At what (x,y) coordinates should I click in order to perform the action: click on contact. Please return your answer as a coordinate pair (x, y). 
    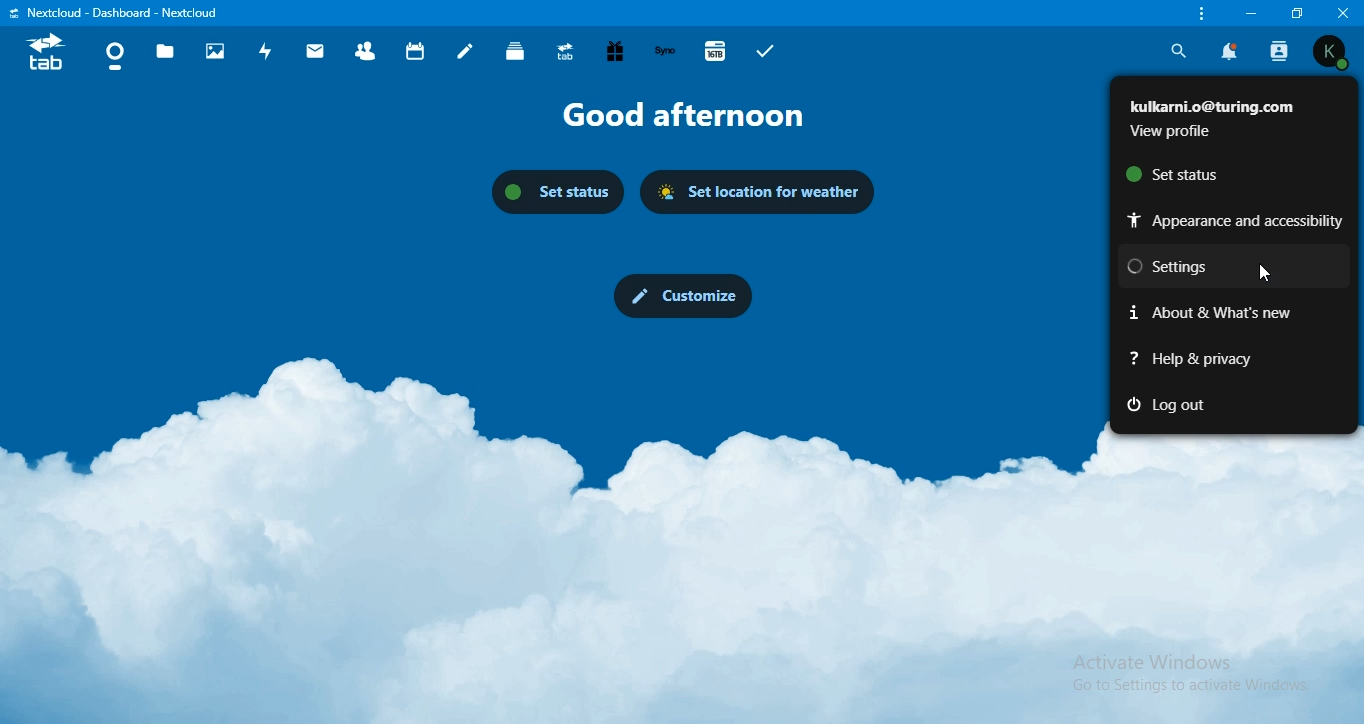
    Looking at the image, I should click on (366, 50).